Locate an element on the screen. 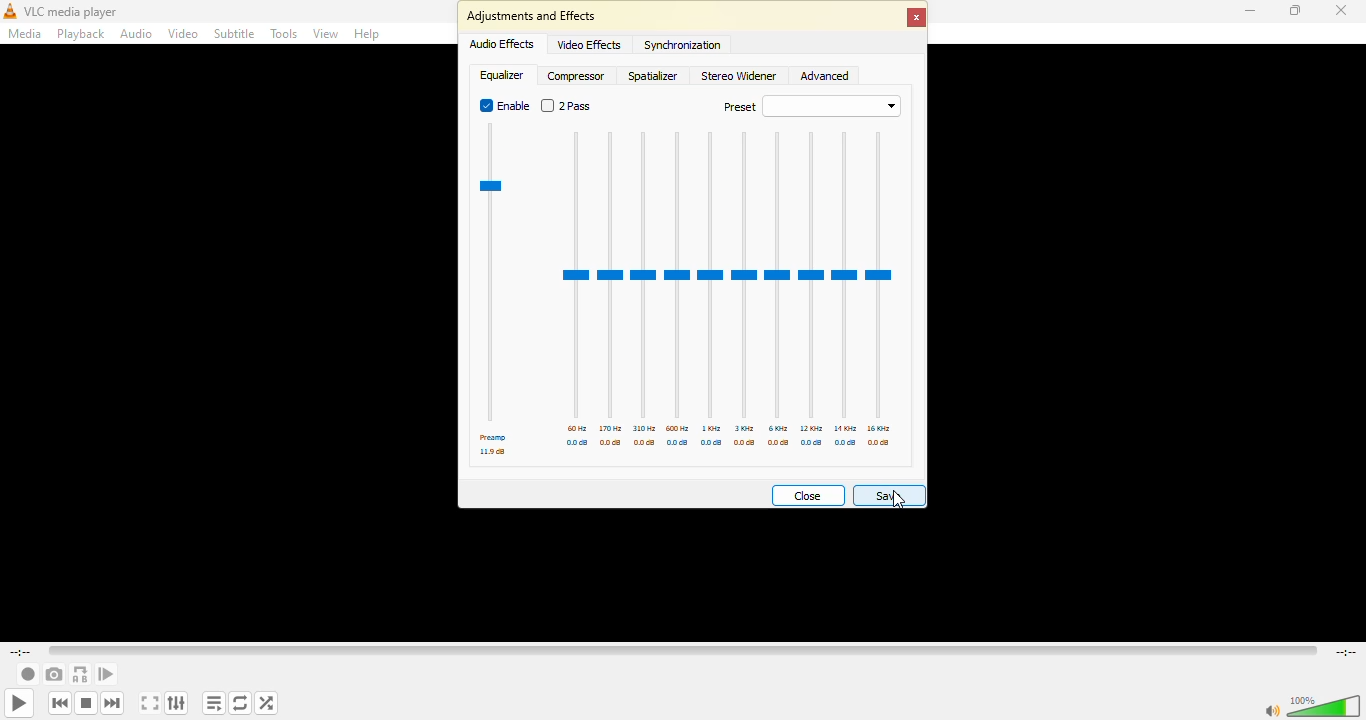  adjustor is located at coordinates (883, 276).